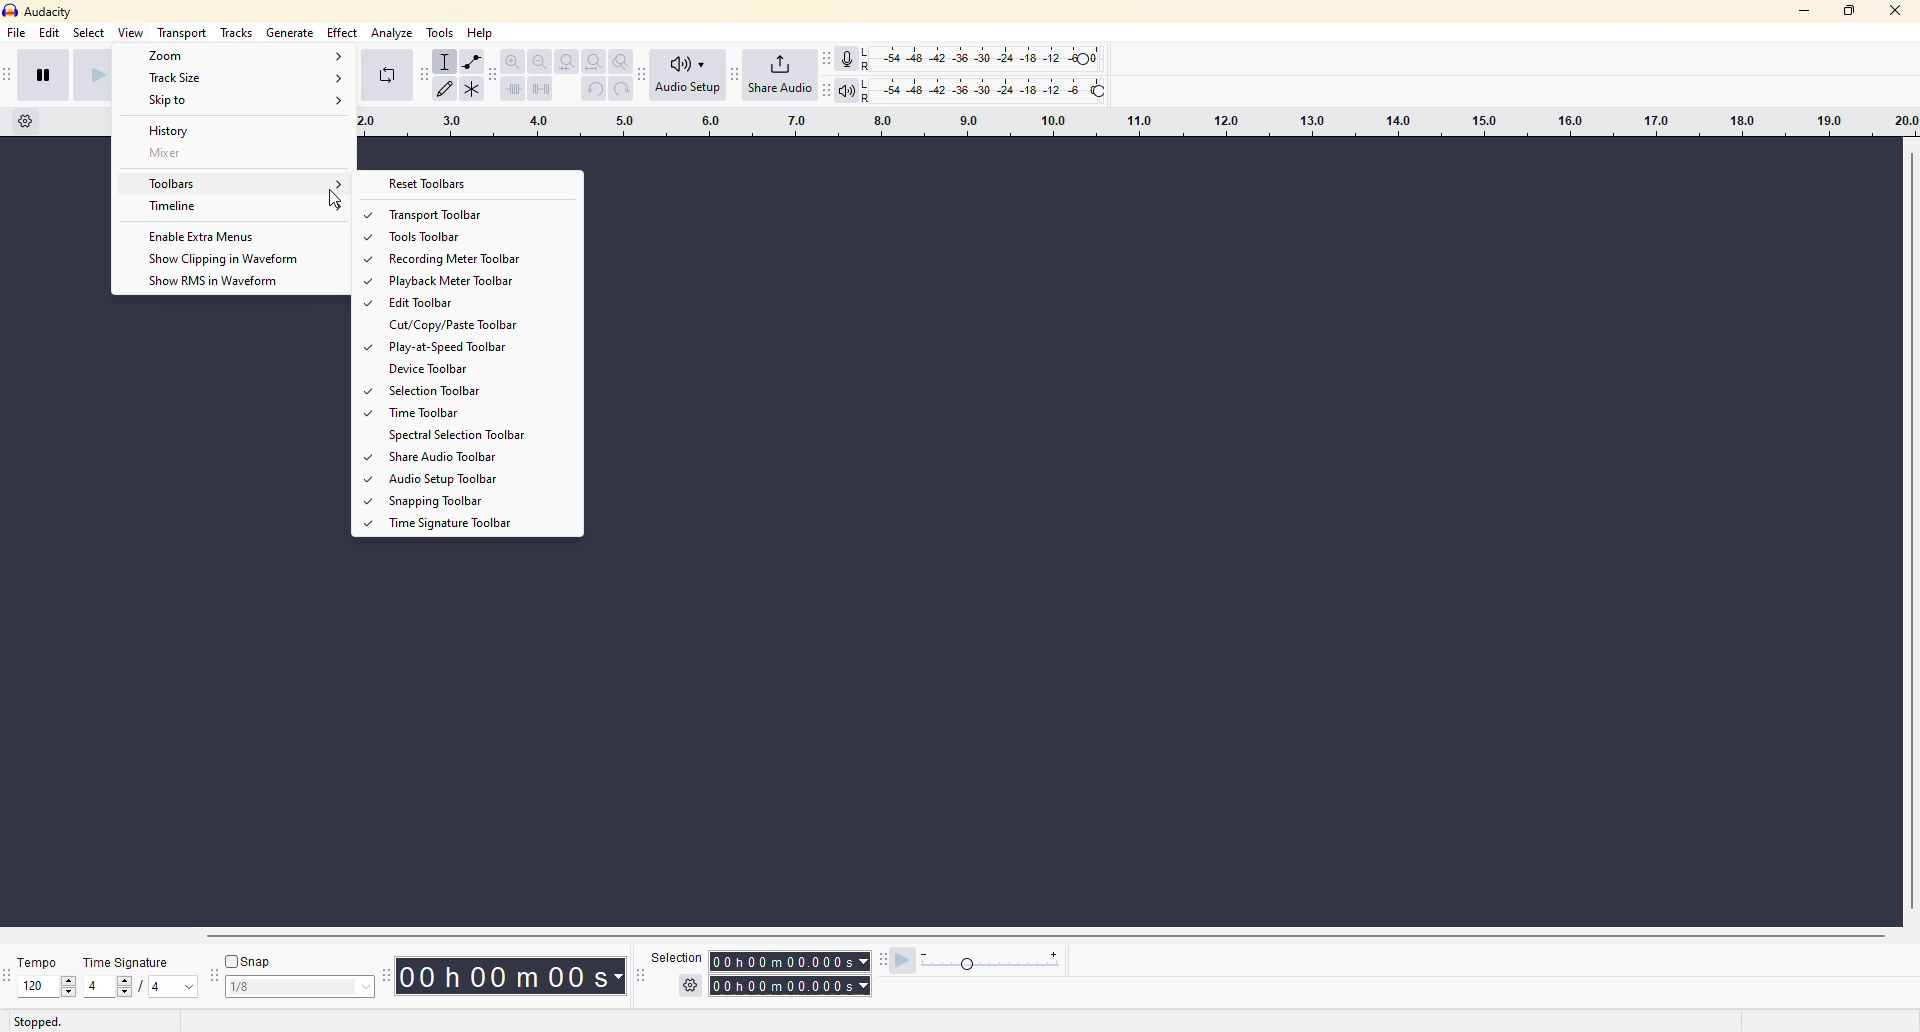  What do you see at coordinates (434, 216) in the screenshot?
I see `transport toolbar` at bounding box center [434, 216].